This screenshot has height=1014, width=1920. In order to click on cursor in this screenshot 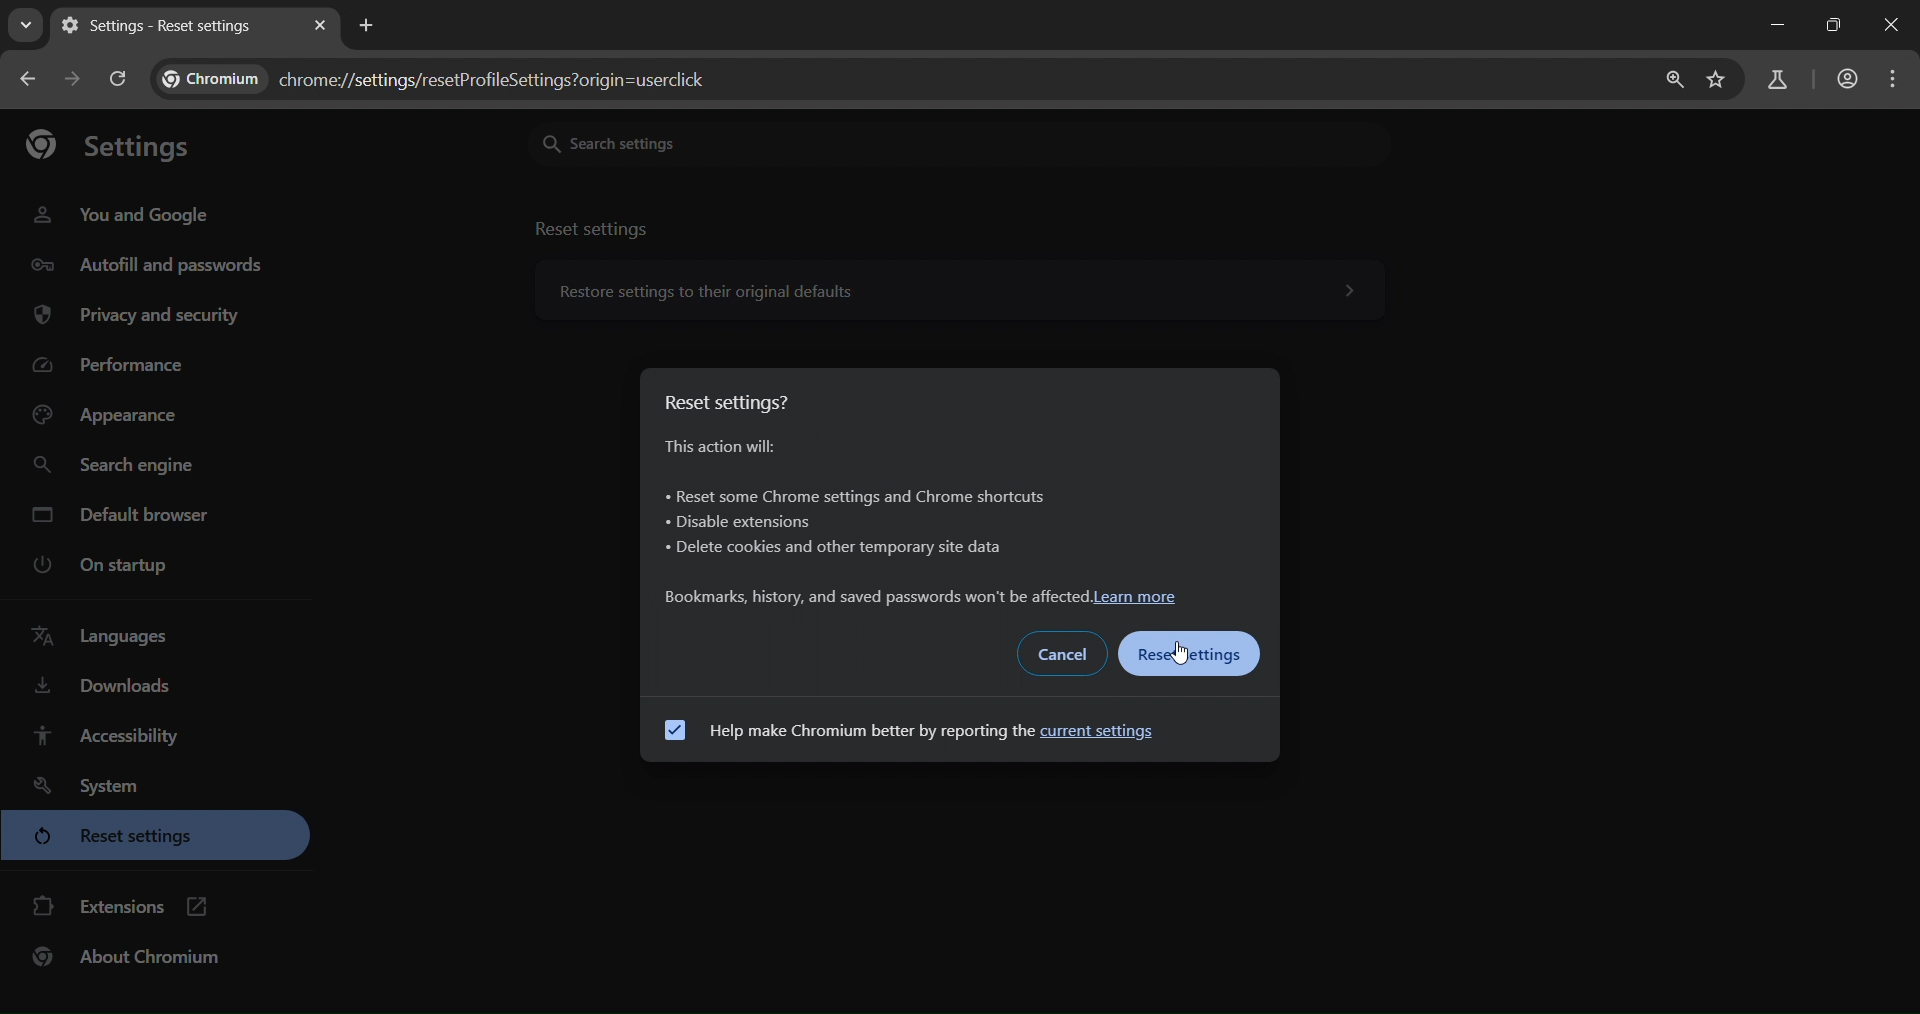, I will do `click(1181, 662)`.